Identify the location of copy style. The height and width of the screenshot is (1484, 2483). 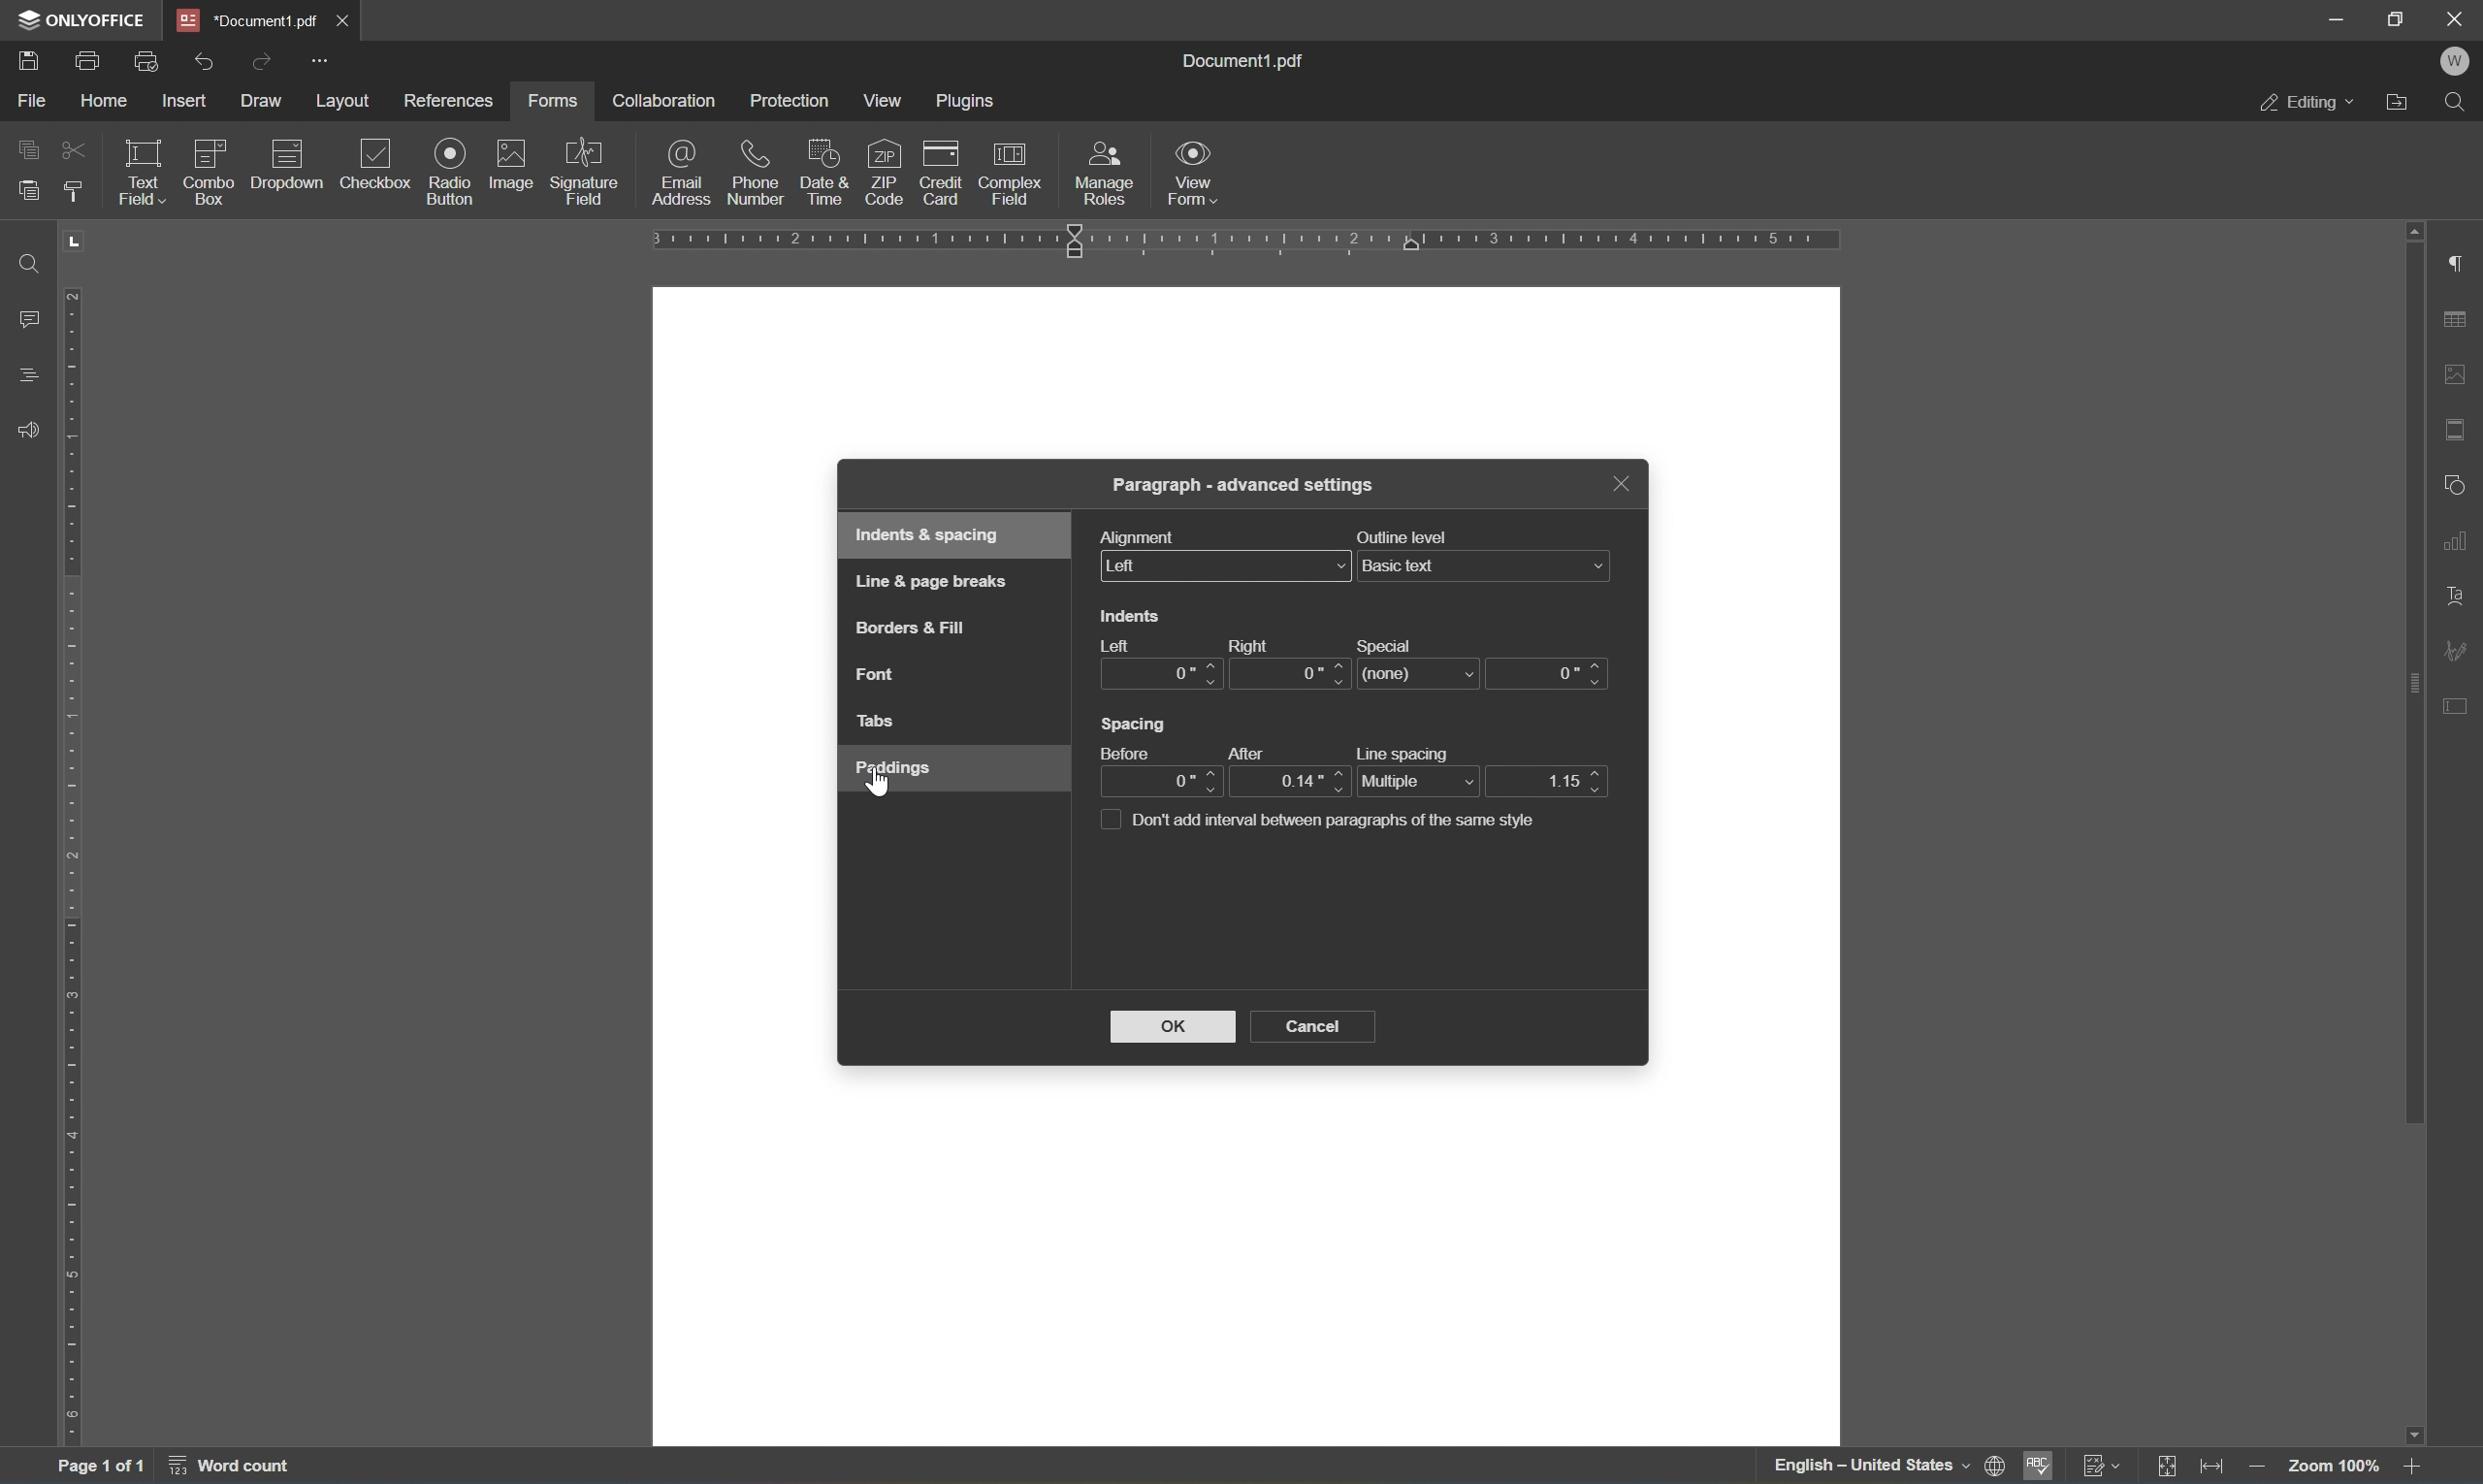
(72, 191).